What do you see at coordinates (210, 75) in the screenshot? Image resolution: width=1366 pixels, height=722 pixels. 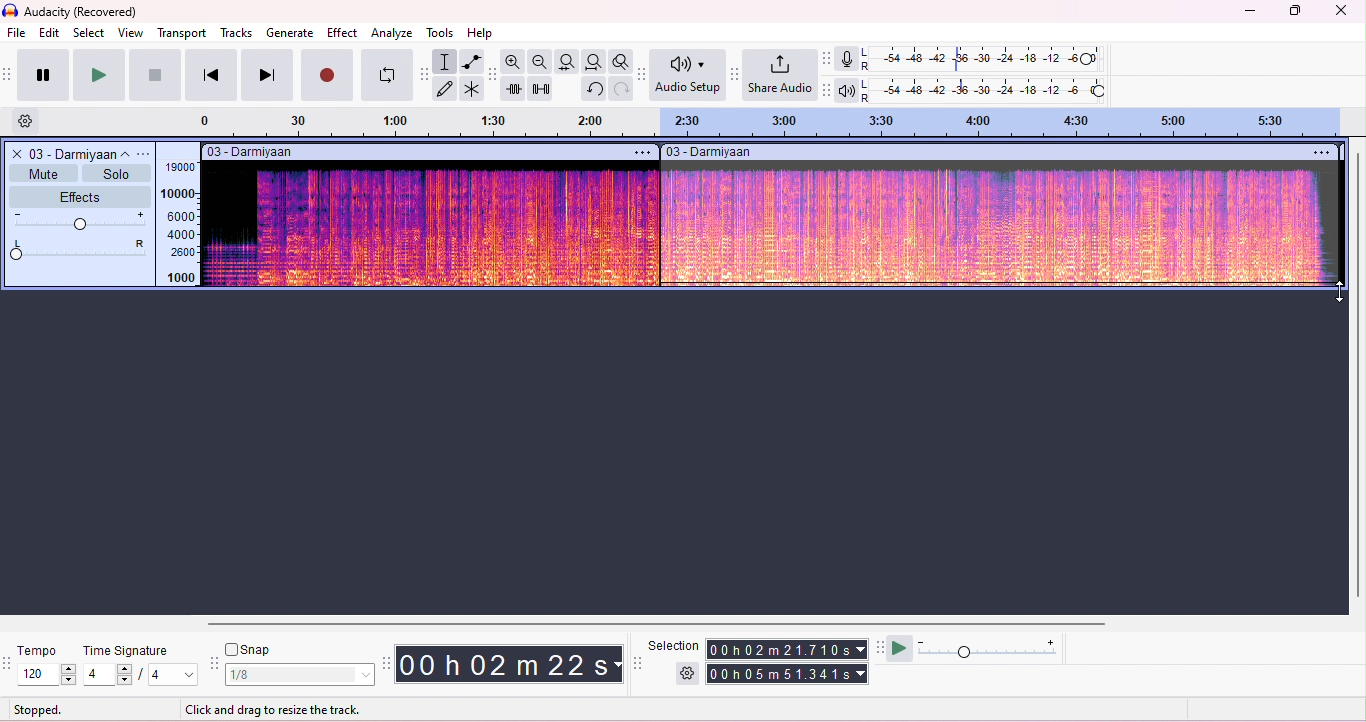 I see `previous` at bounding box center [210, 75].